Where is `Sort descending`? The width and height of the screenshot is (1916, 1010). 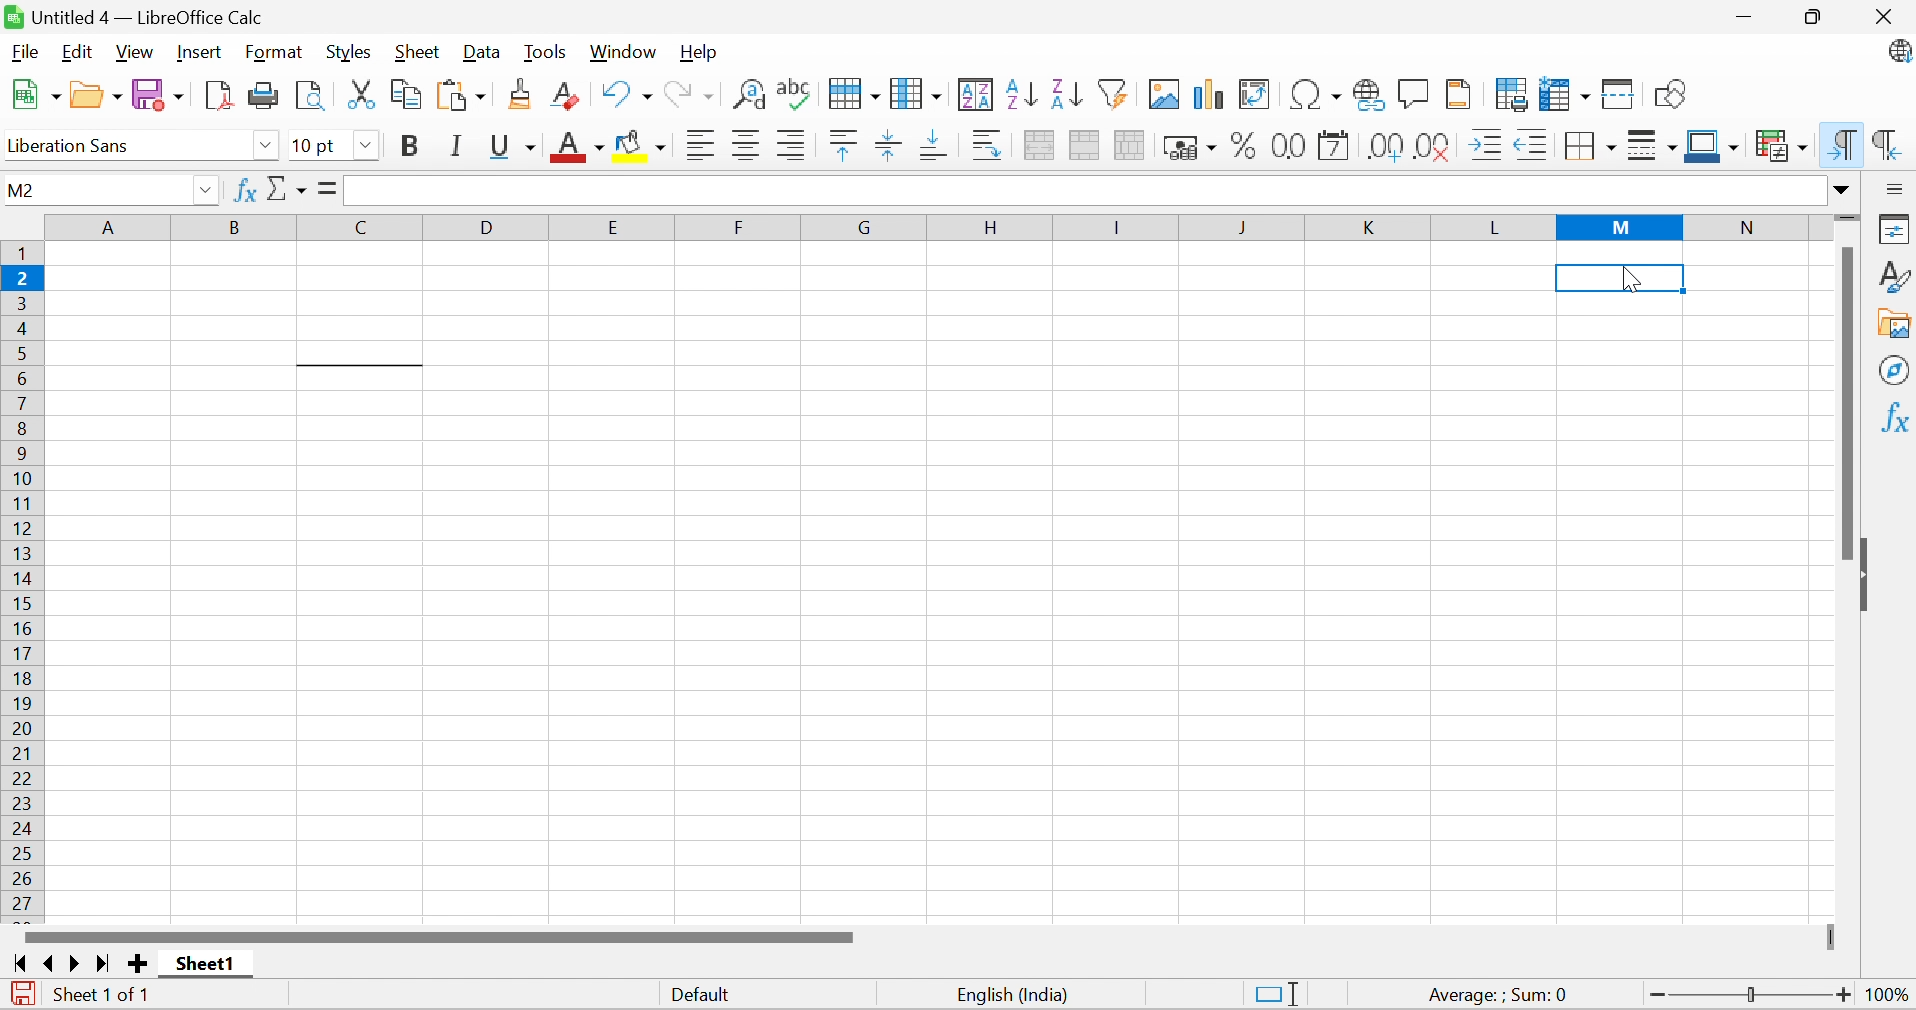
Sort descending is located at coordinates (1066, 92).